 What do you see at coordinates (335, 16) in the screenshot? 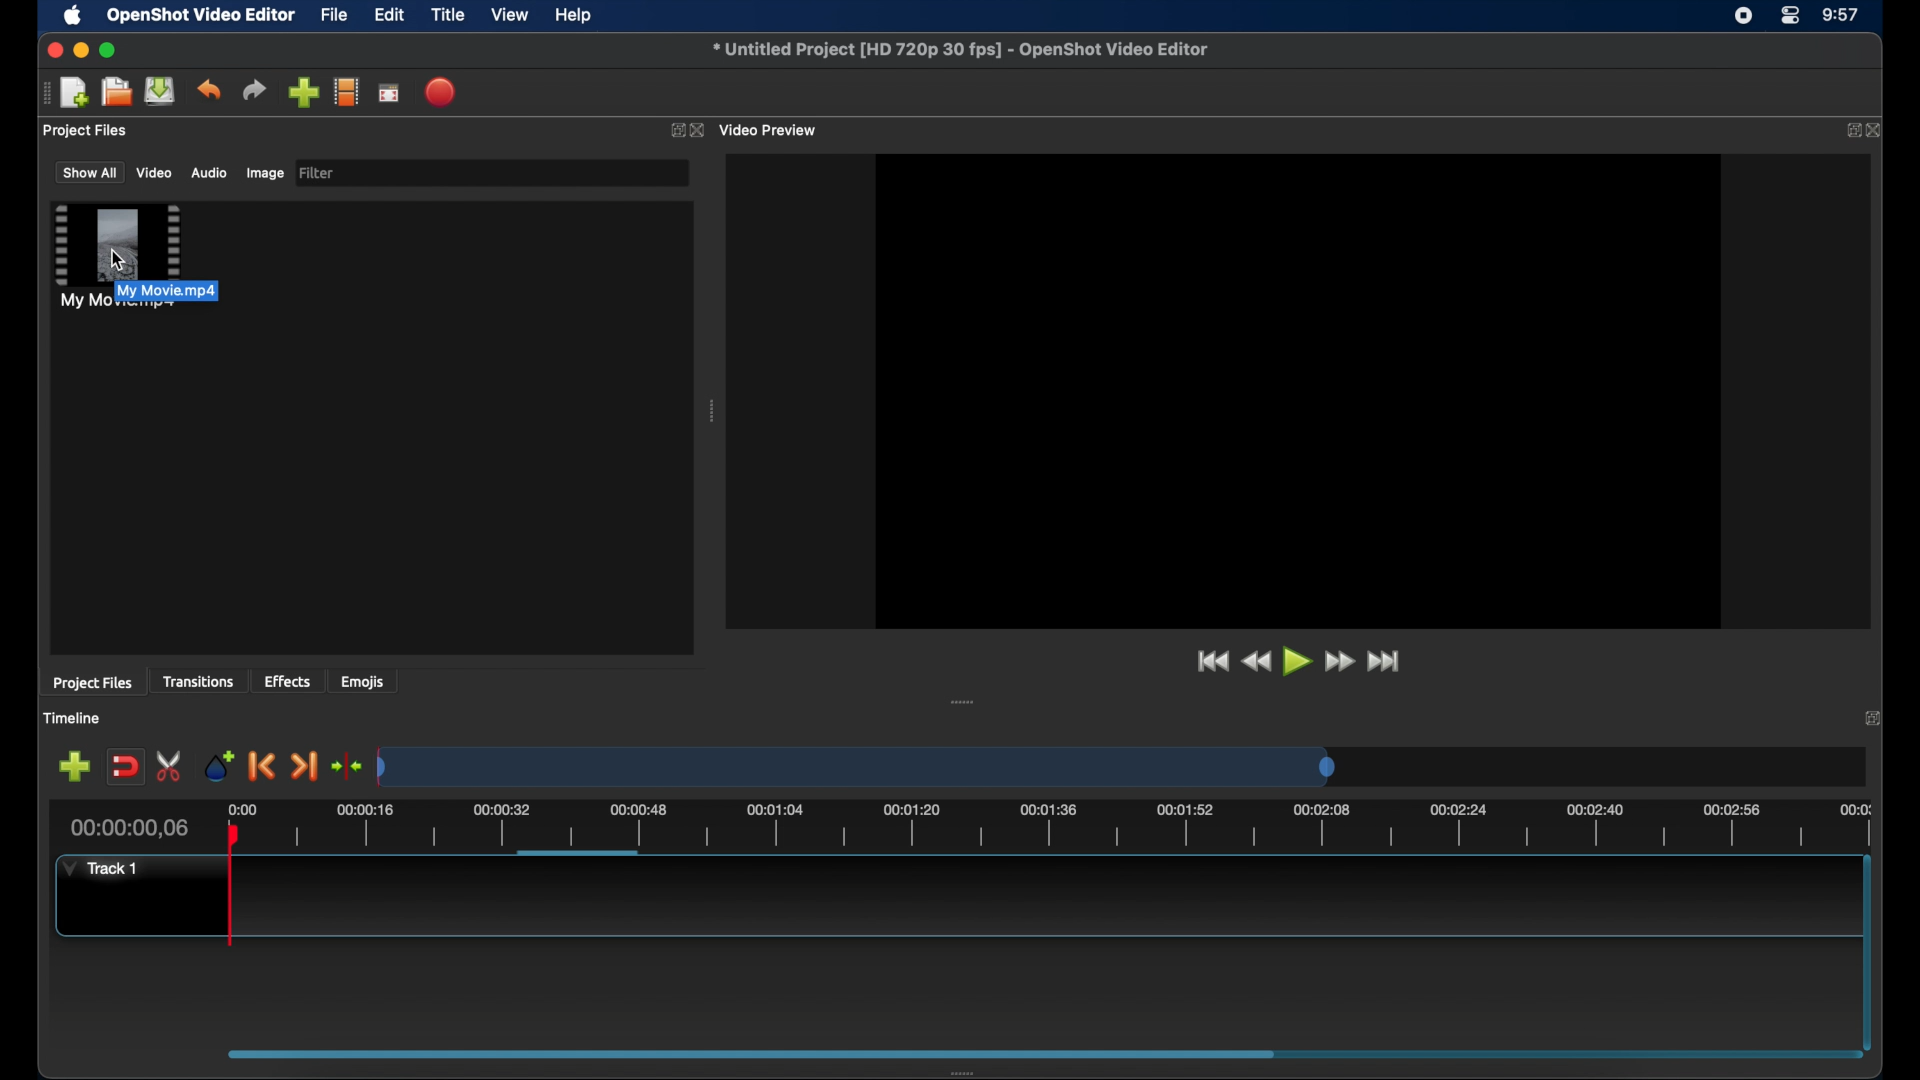
I see `file` at bounding box center [335, 16].